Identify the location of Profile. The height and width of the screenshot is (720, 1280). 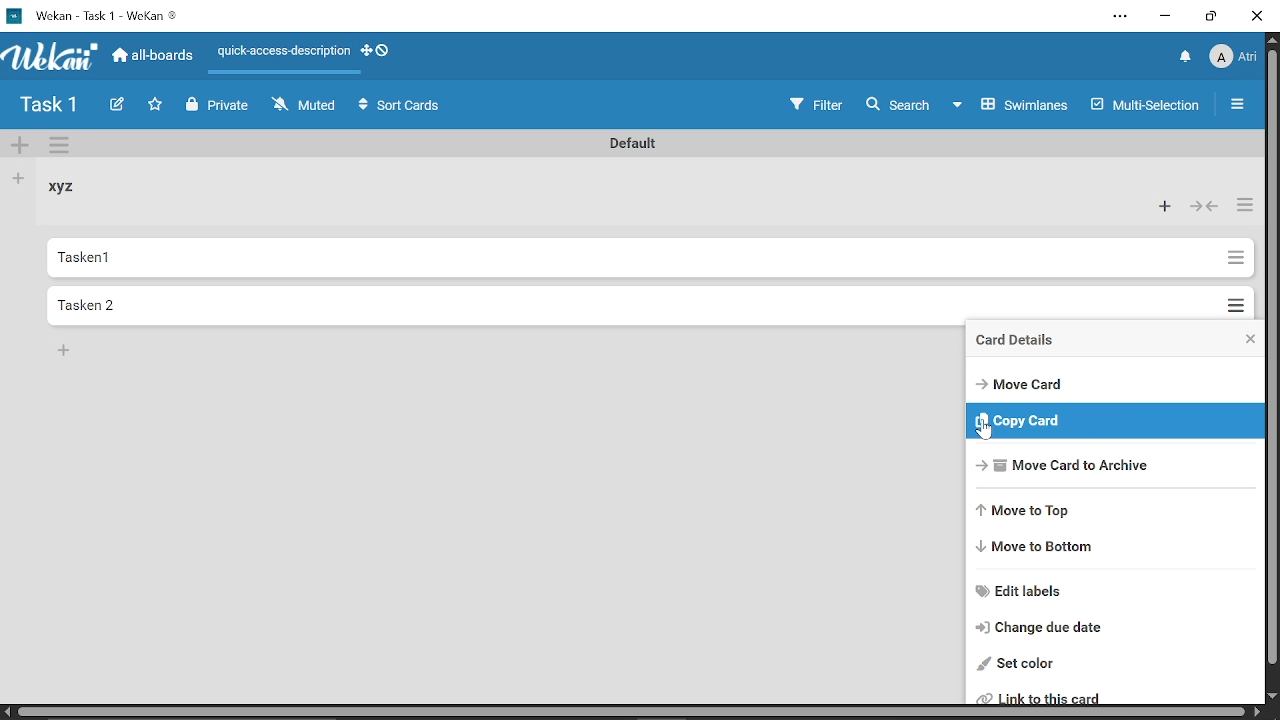
(1235, 58).